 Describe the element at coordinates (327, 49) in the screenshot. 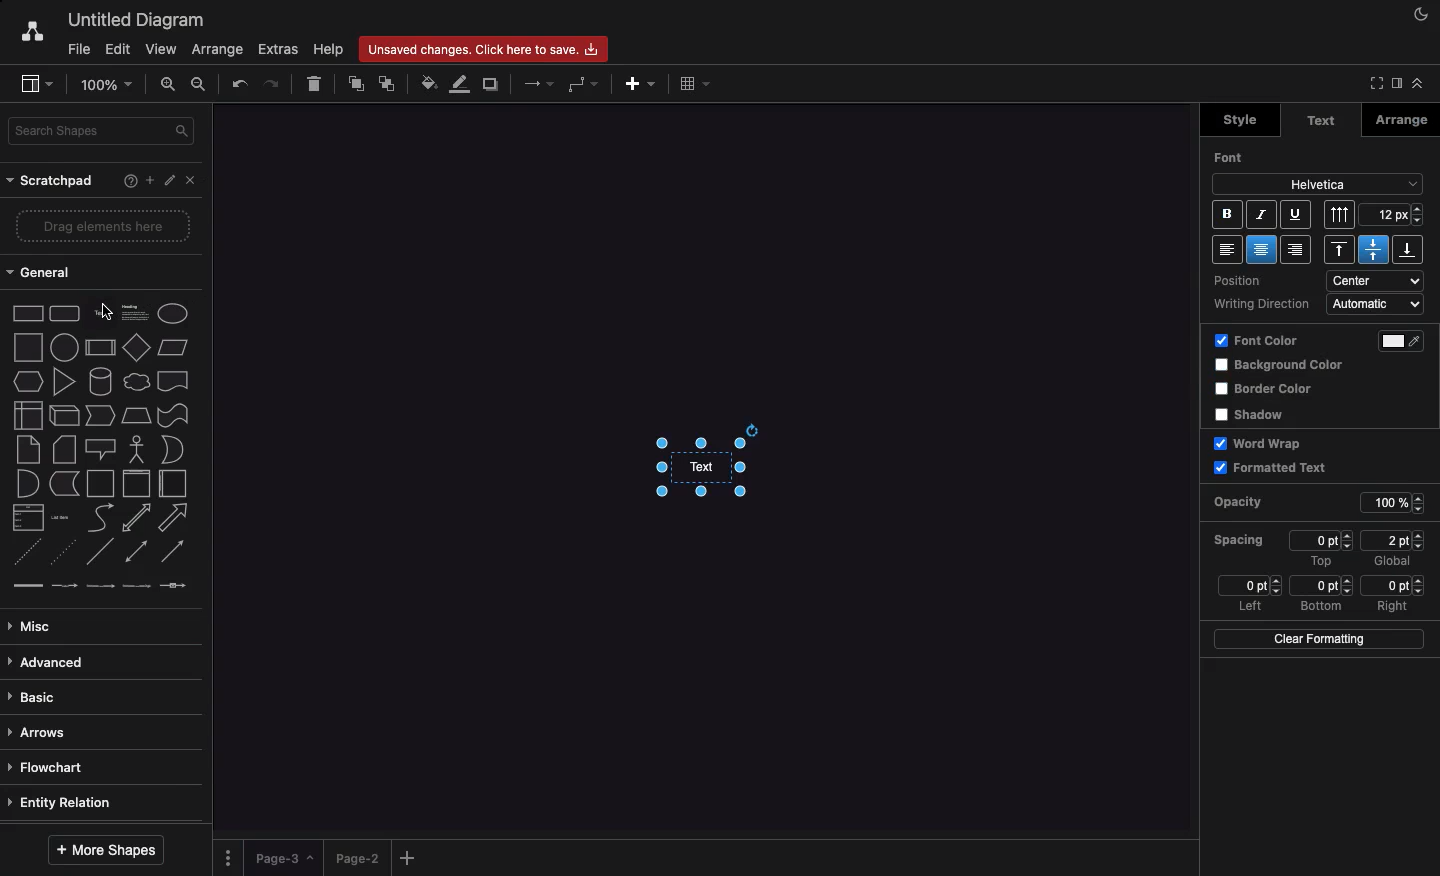

I see `Help` at that location.